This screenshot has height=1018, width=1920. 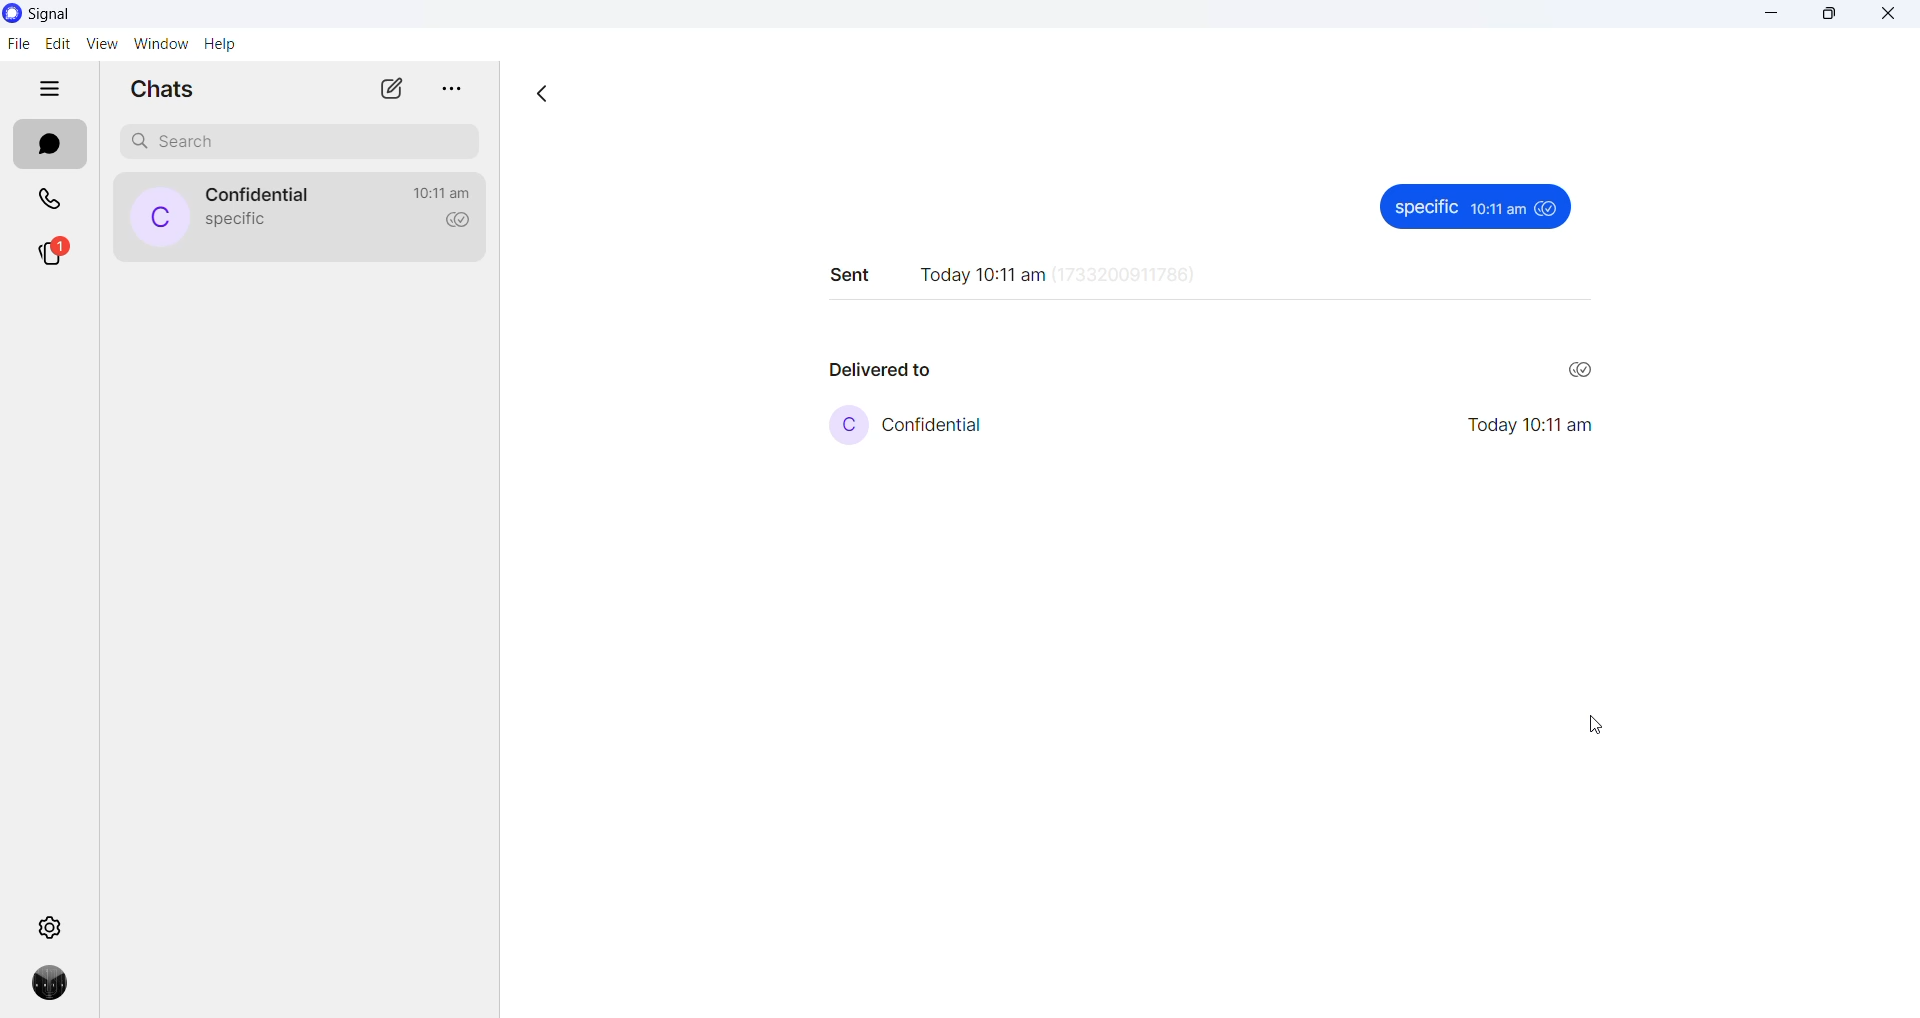 What do you see at coordinates (46, 145) in the screenshot?
I see `chats` at bounding box center [46, 145].